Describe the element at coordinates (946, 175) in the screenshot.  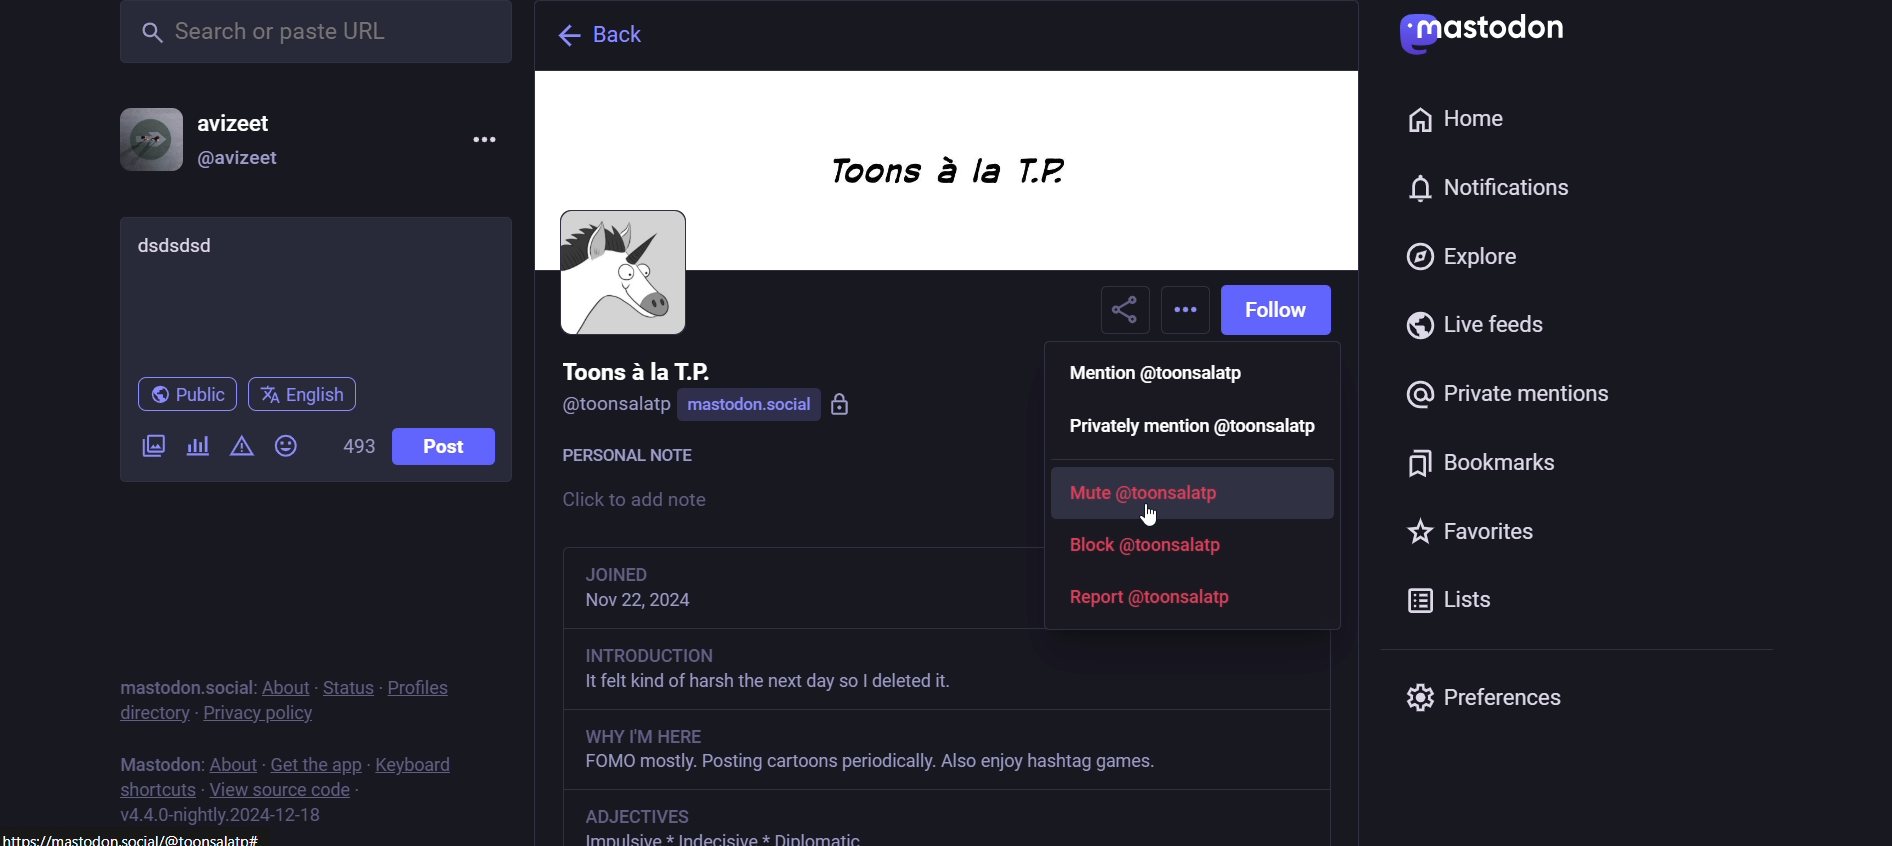
I see `cover picture` at that location.